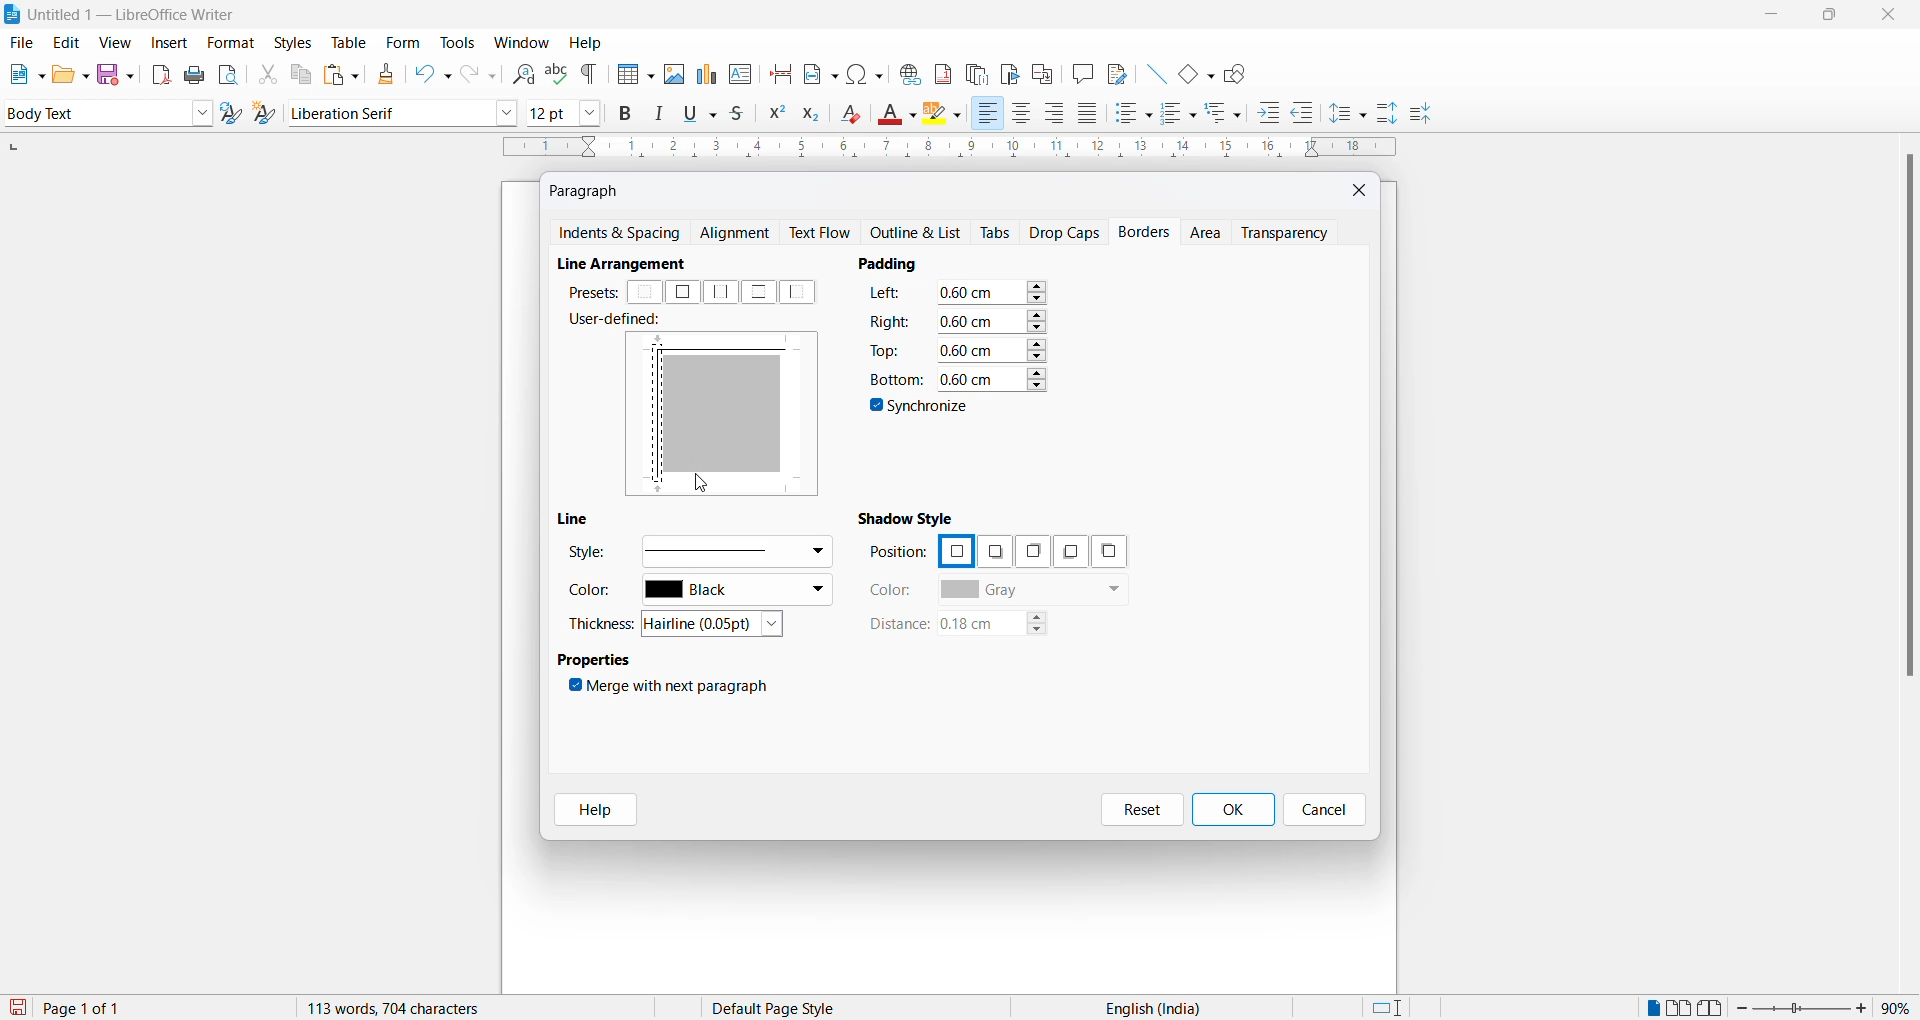 The width and height of the screenshot is (1920, 1020). Describe the element at coordinates (705, 488) in the screenshot. I see `cursor` at that location.